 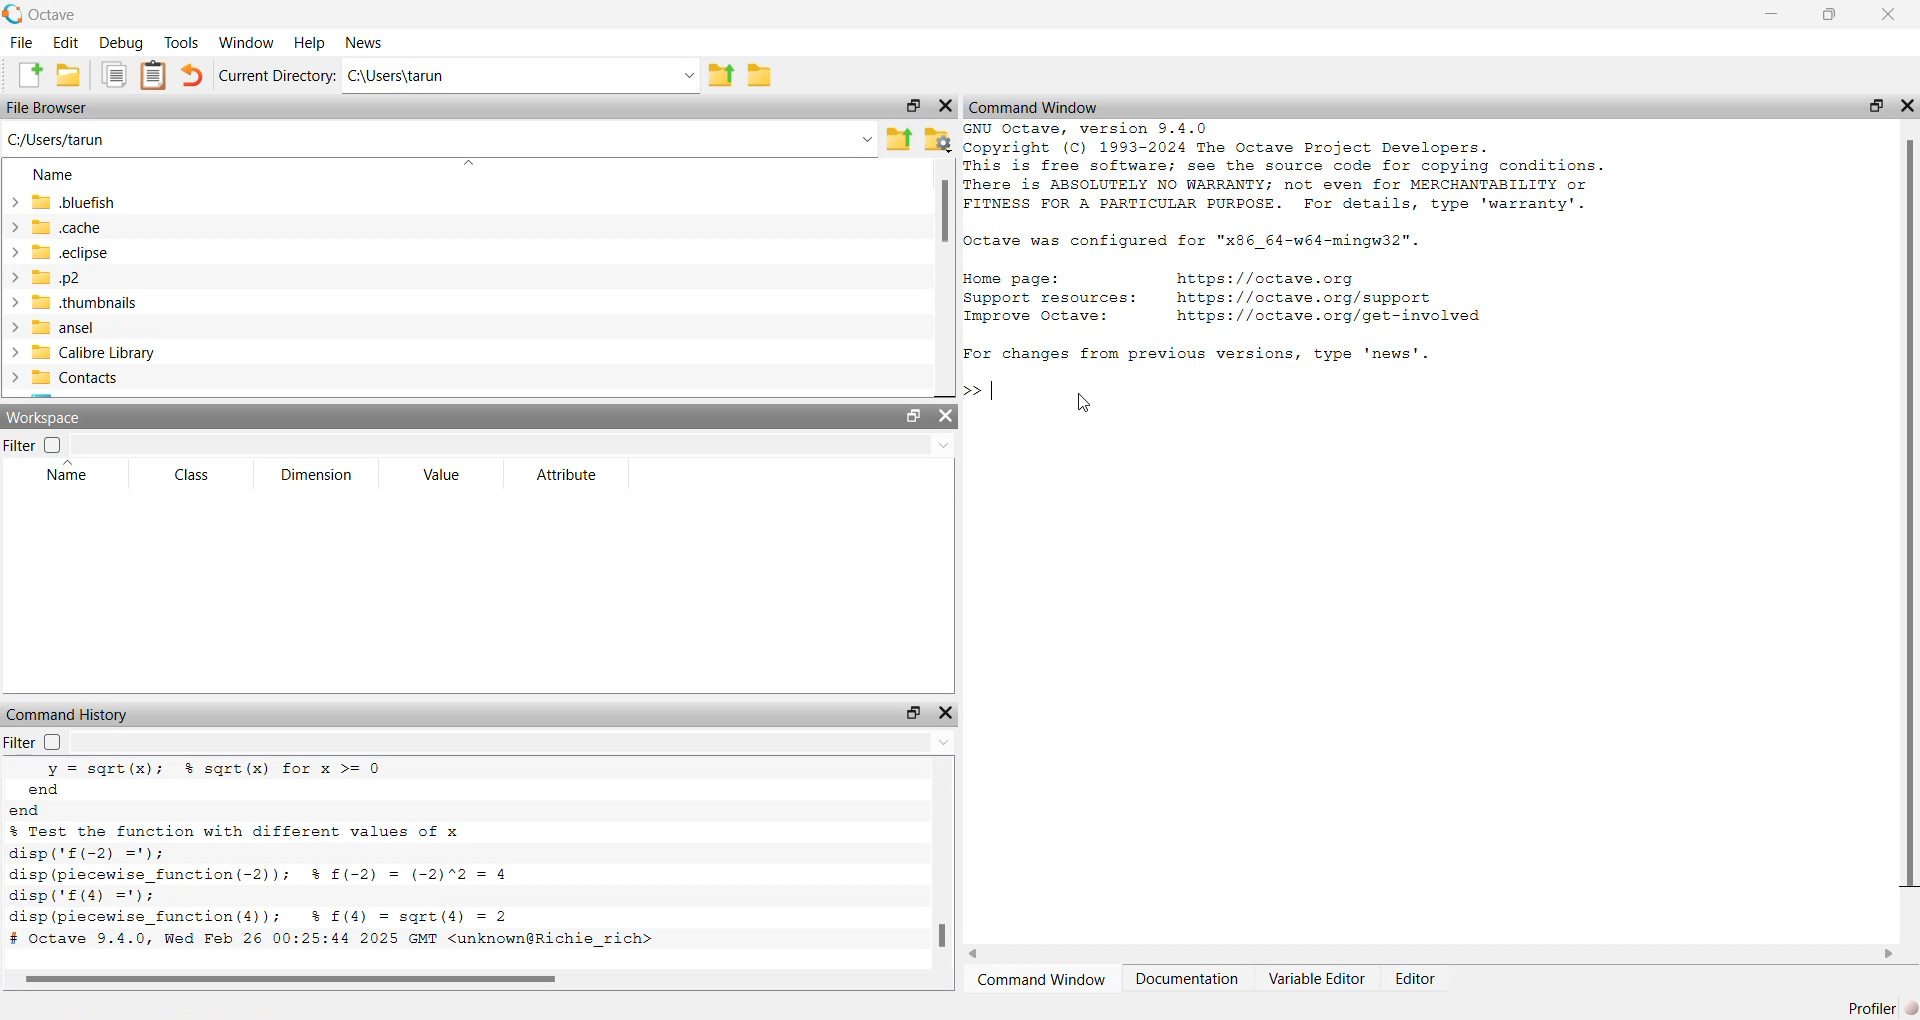 I want to click on Editor, so click(x=1418, y=977).